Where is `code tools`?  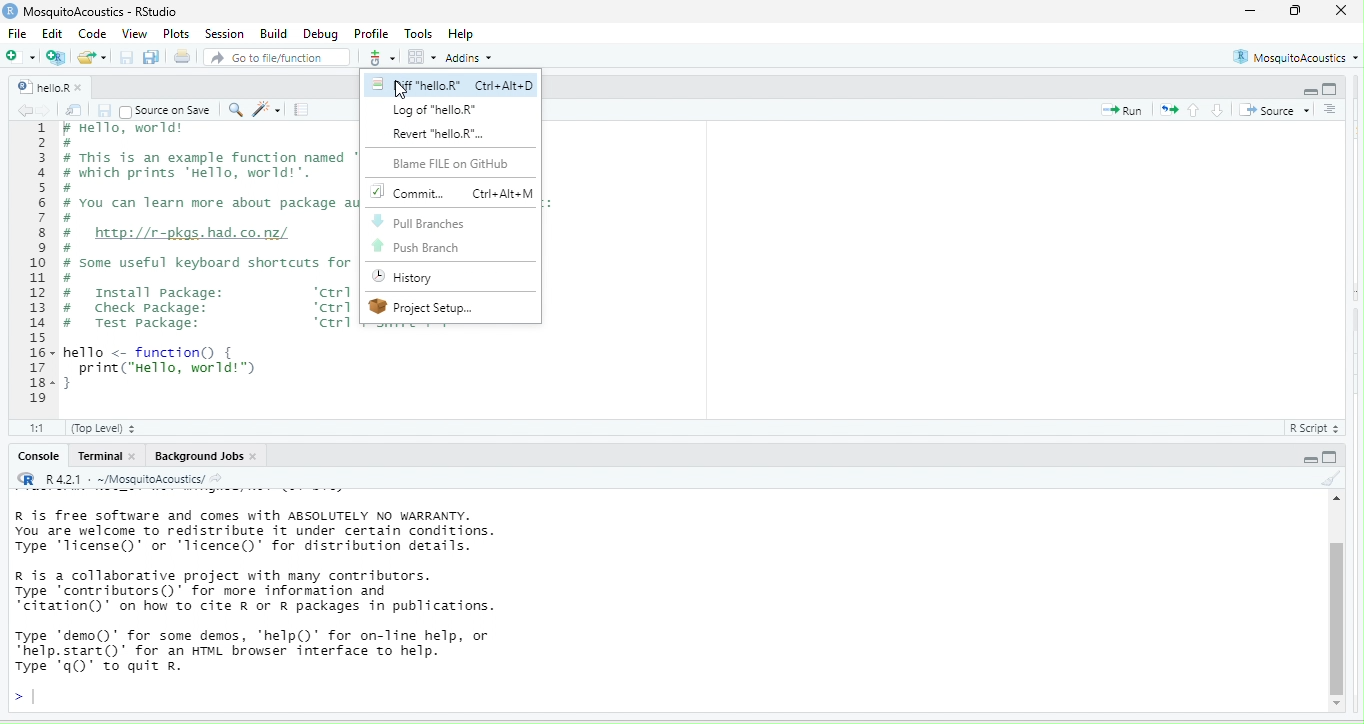 code tools is located at coordinates (269, 111).